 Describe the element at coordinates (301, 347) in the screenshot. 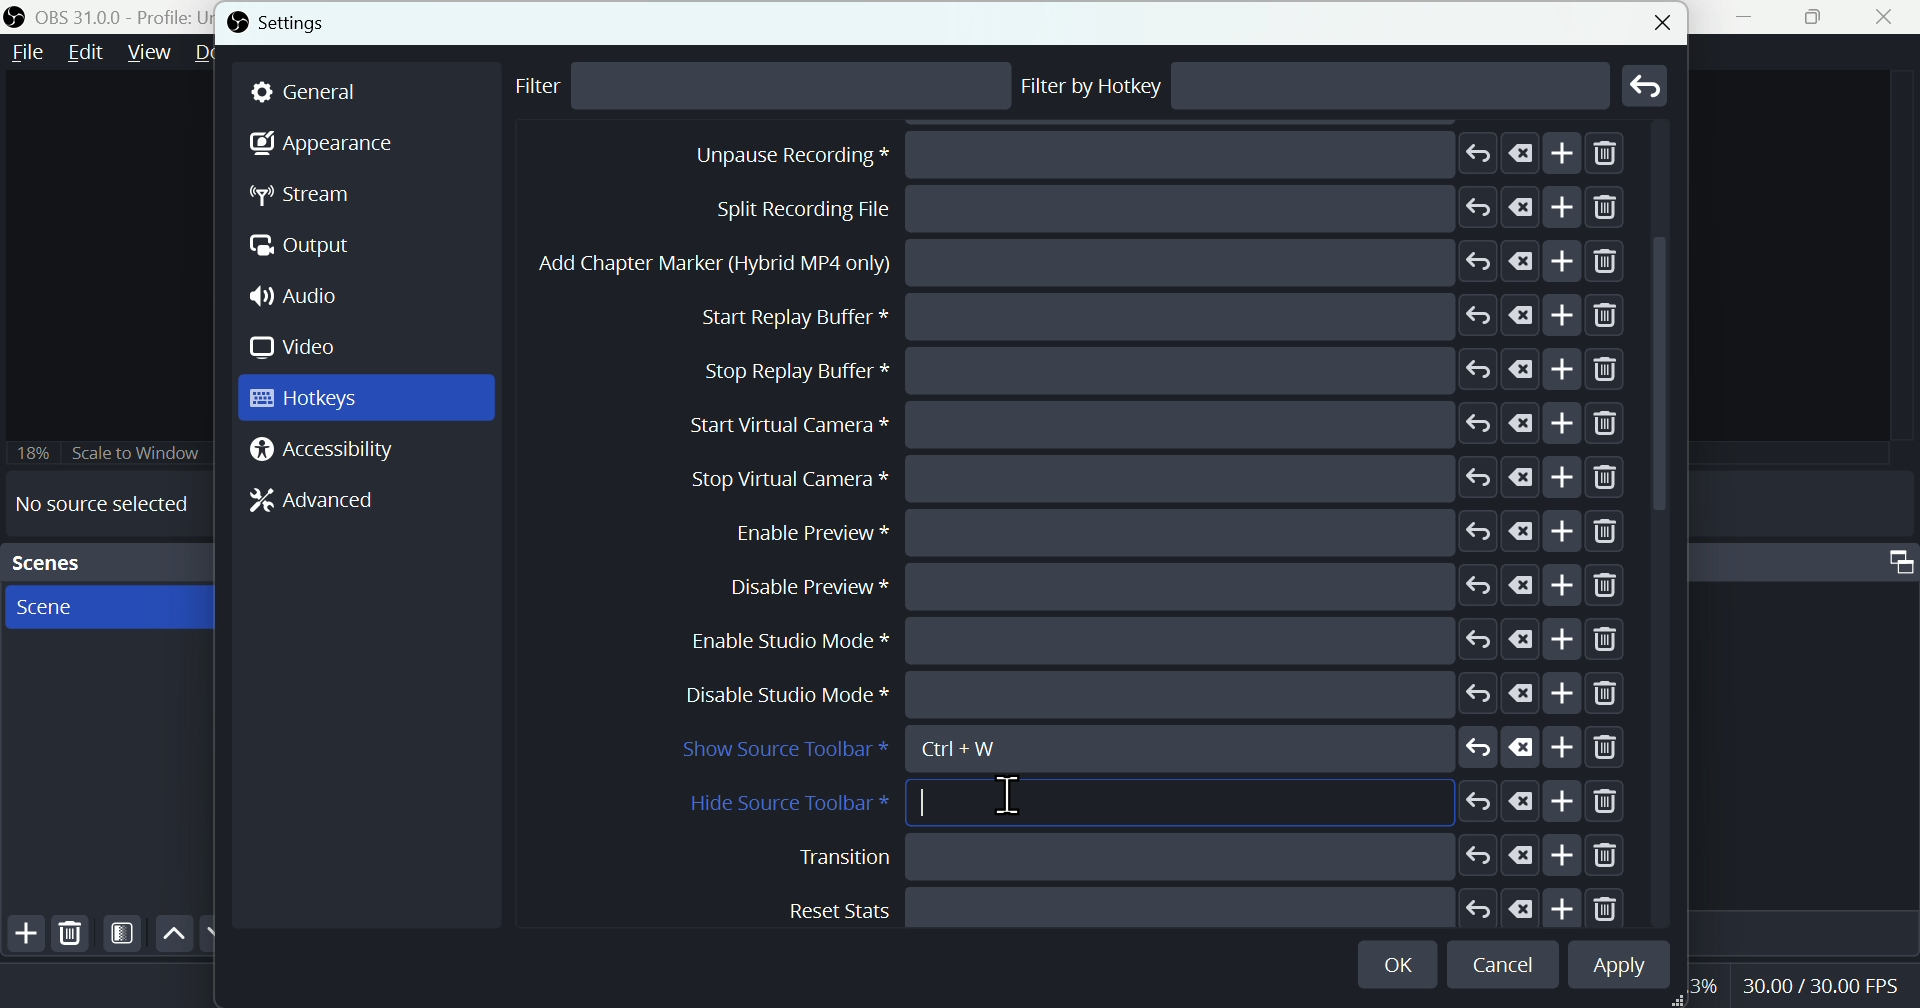

I see `Video` at that location.